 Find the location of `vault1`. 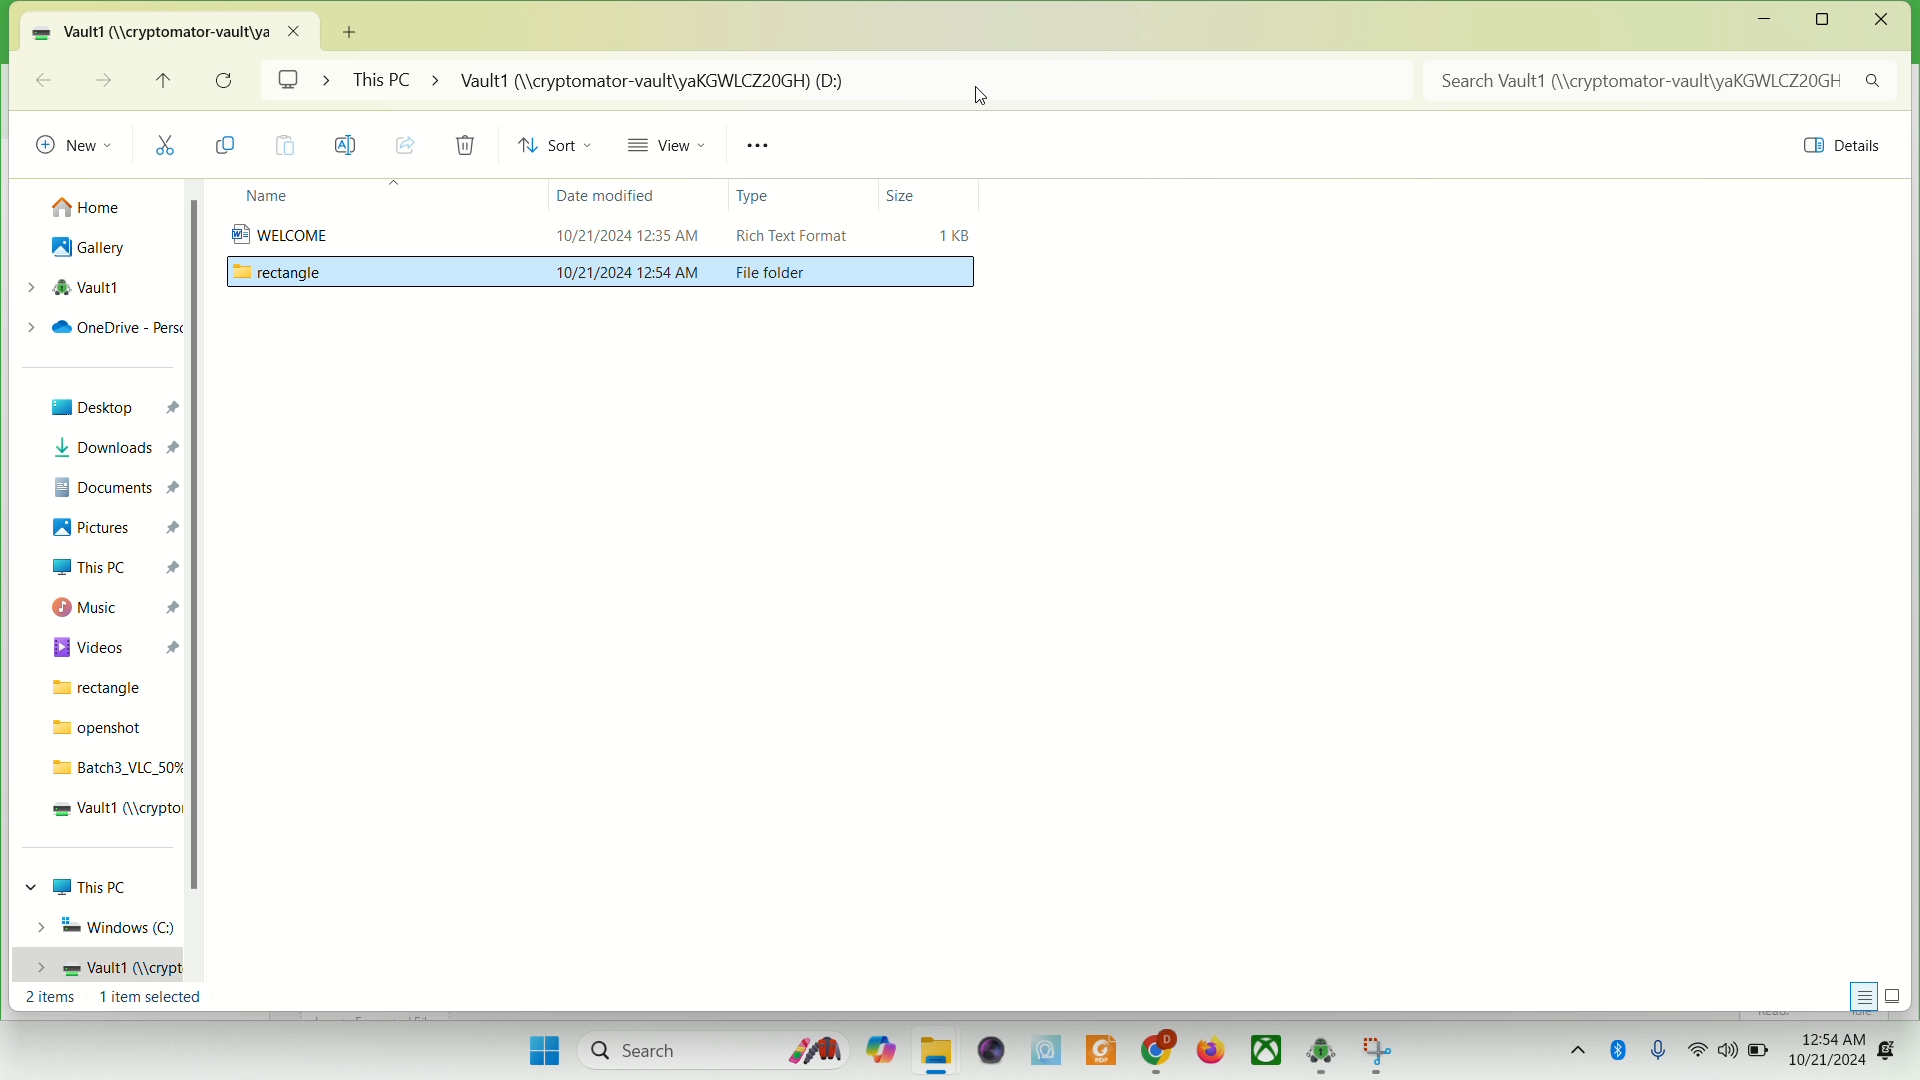

vault1 is located at coordinates (71, 287).